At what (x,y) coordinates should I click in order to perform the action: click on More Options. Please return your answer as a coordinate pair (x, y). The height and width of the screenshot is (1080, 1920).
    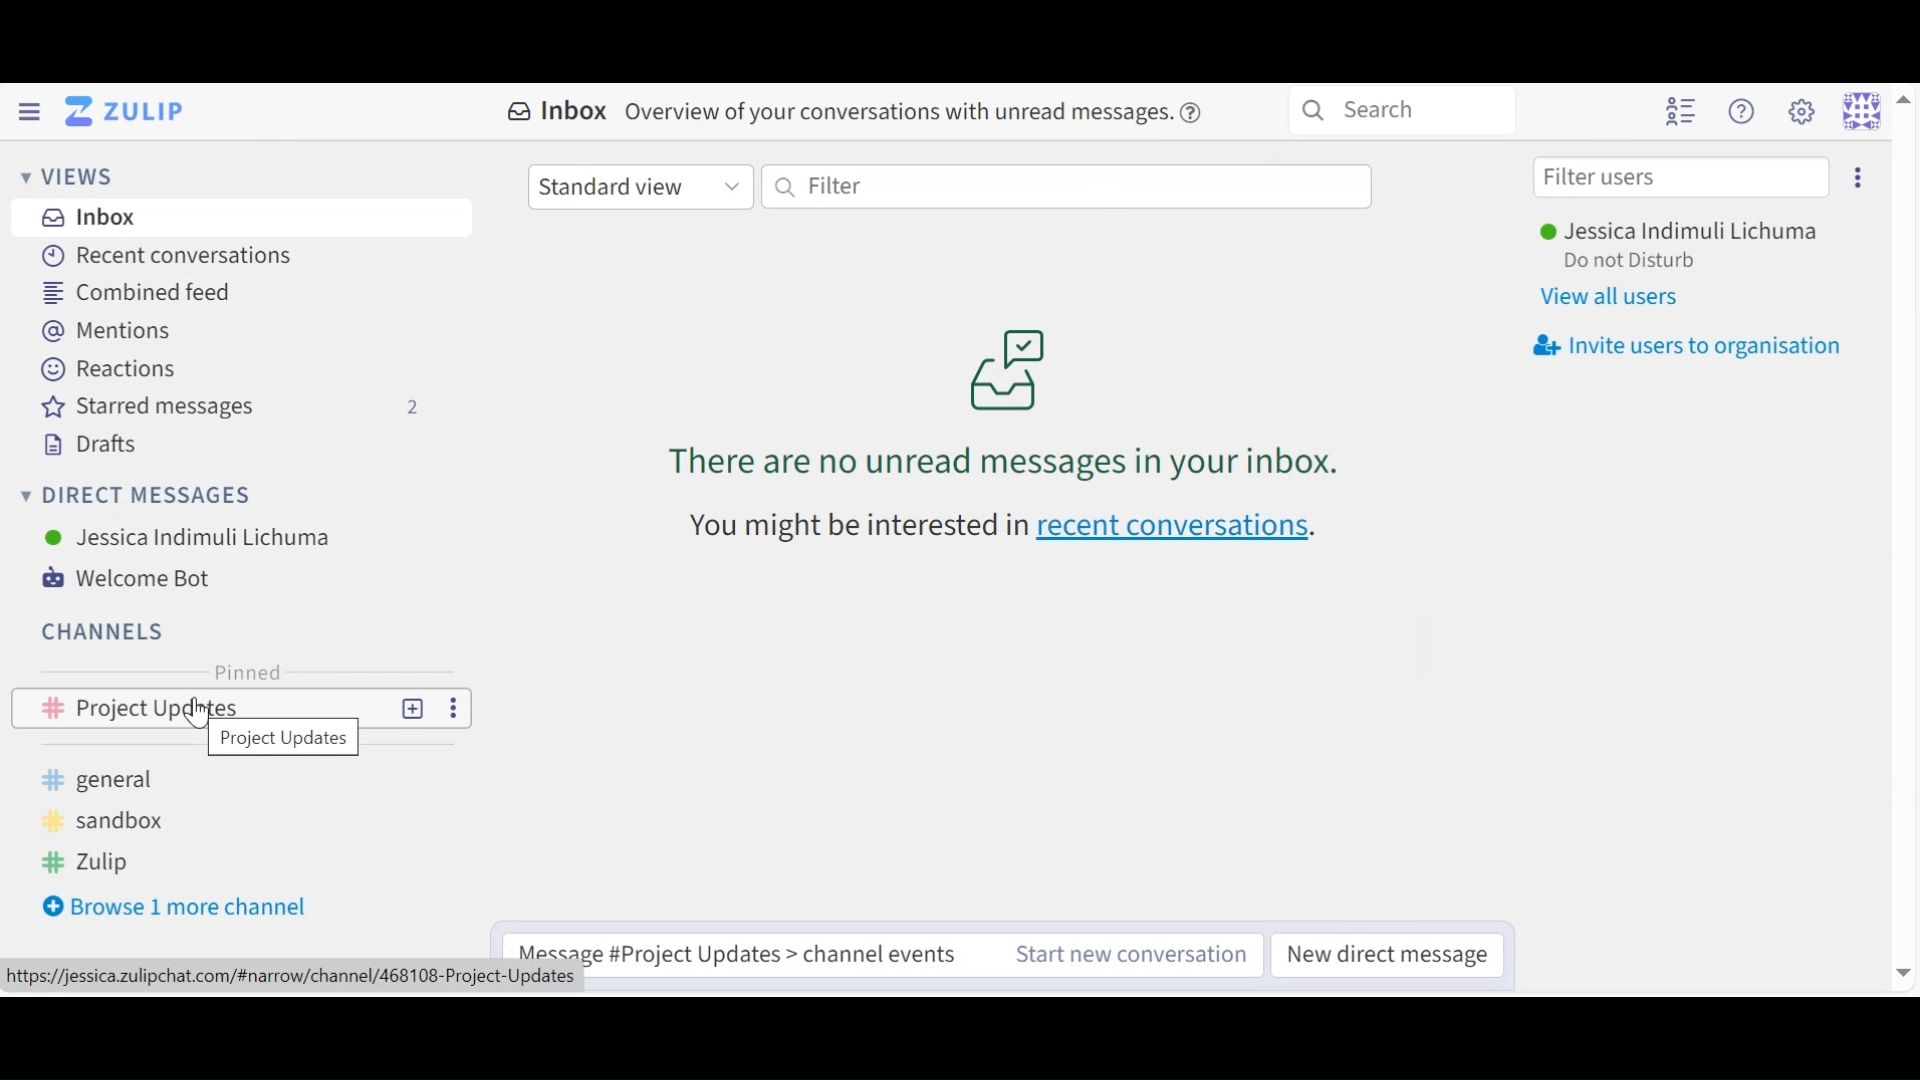
    Looking at the image, I should click on (451, 708).